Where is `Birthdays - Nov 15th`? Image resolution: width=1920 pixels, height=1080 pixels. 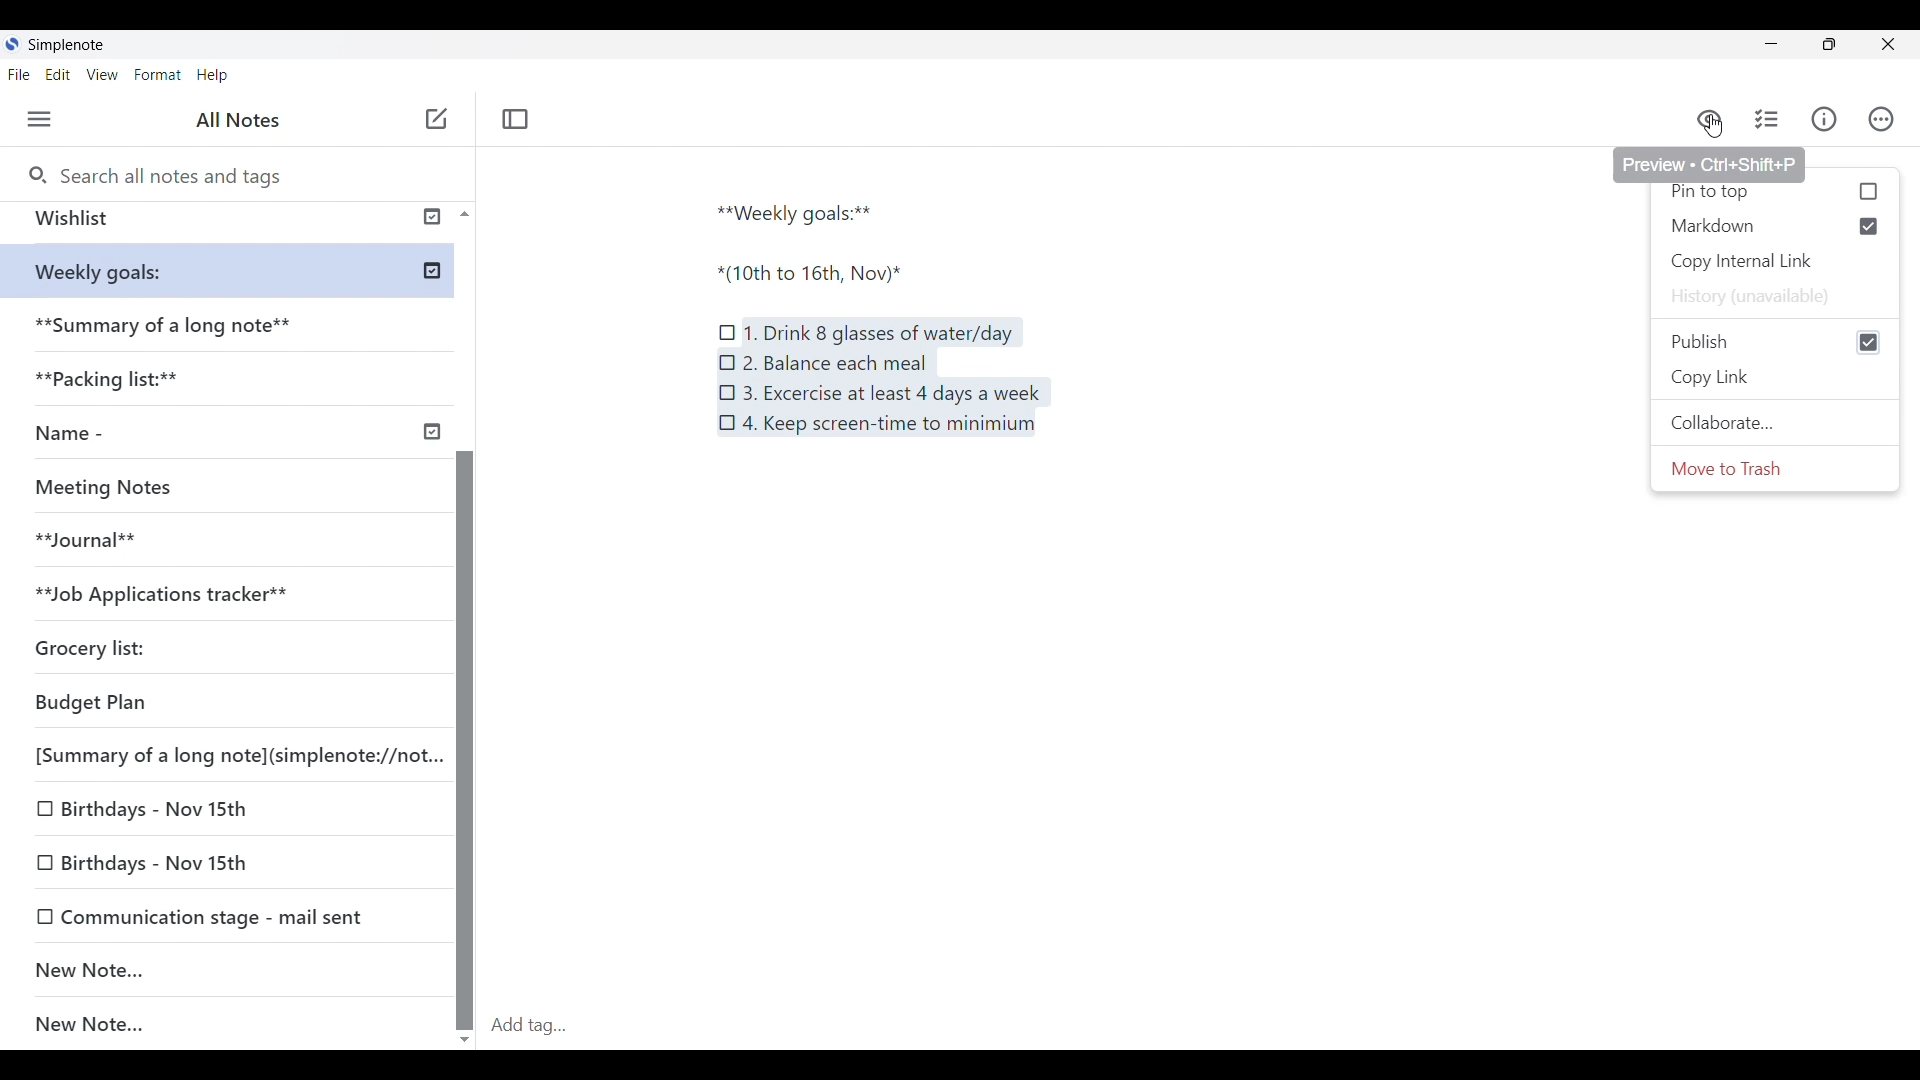 Birthdays - Nov 15th is located at coordinates (217, 858).